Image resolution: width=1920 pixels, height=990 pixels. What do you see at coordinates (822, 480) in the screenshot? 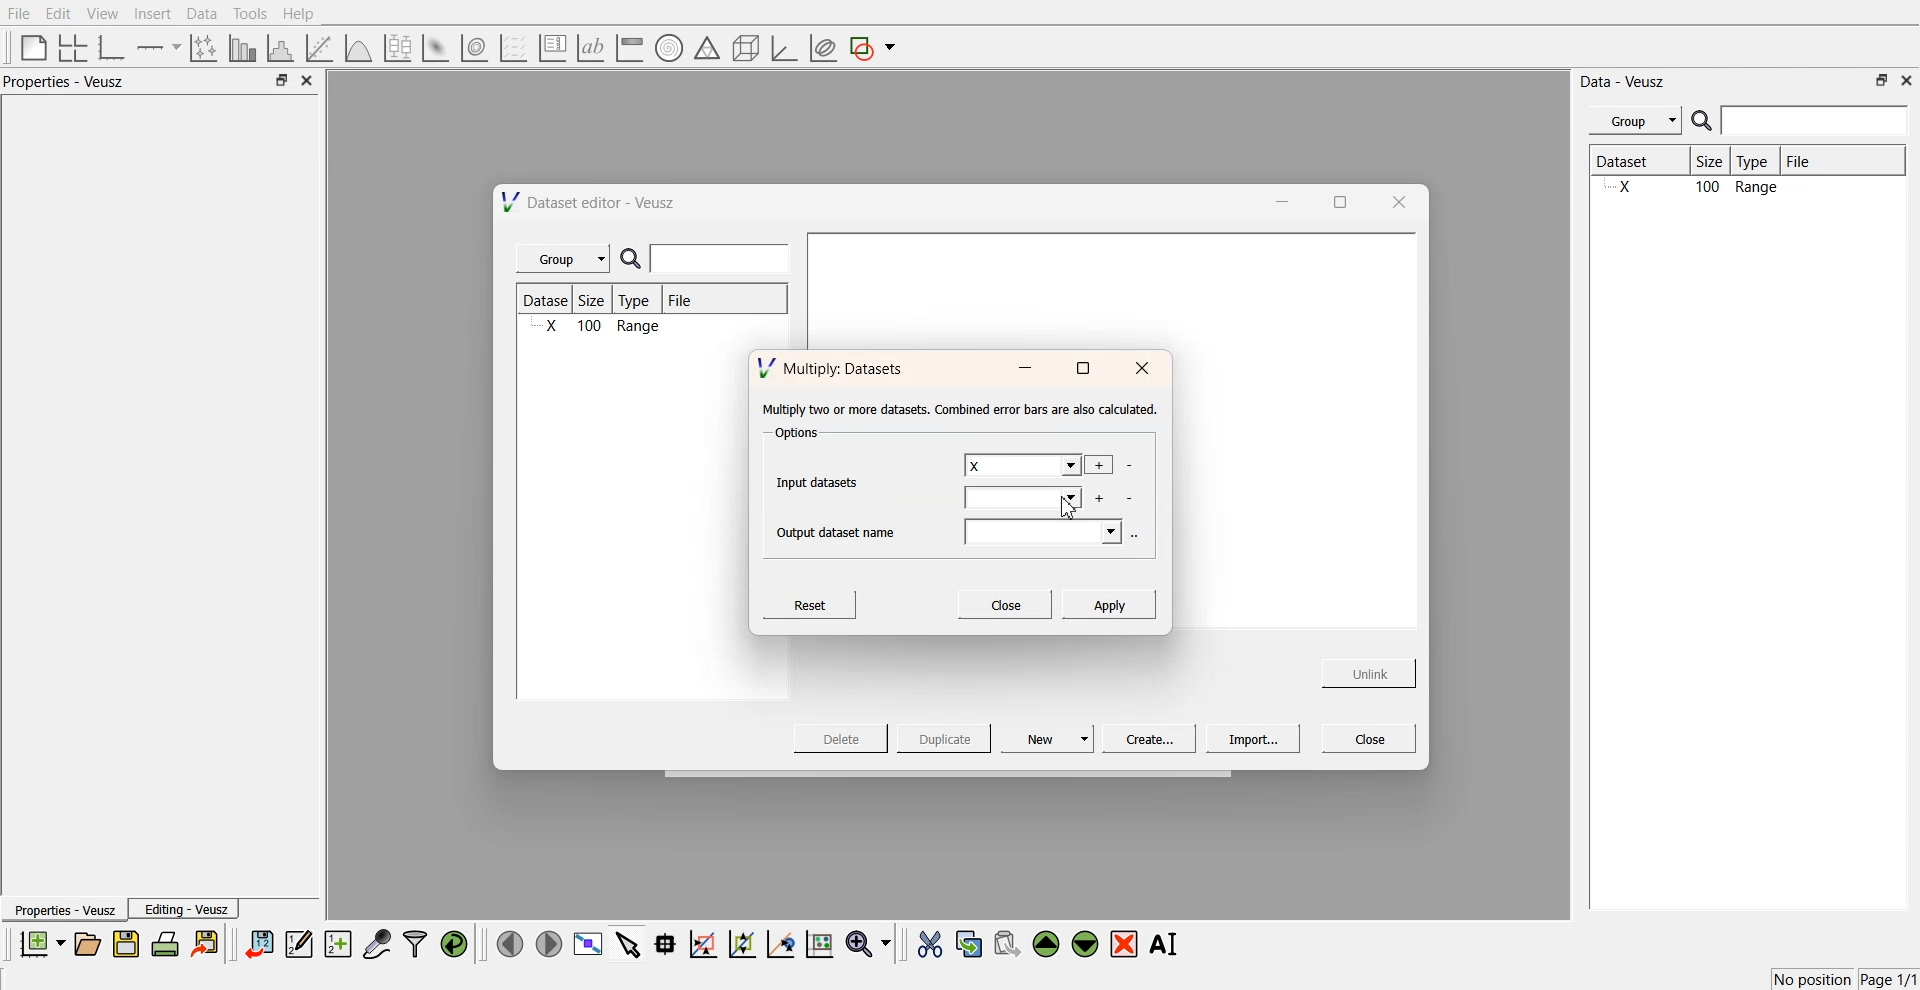
I see `Input datasets` at bounding box center [822, 480].